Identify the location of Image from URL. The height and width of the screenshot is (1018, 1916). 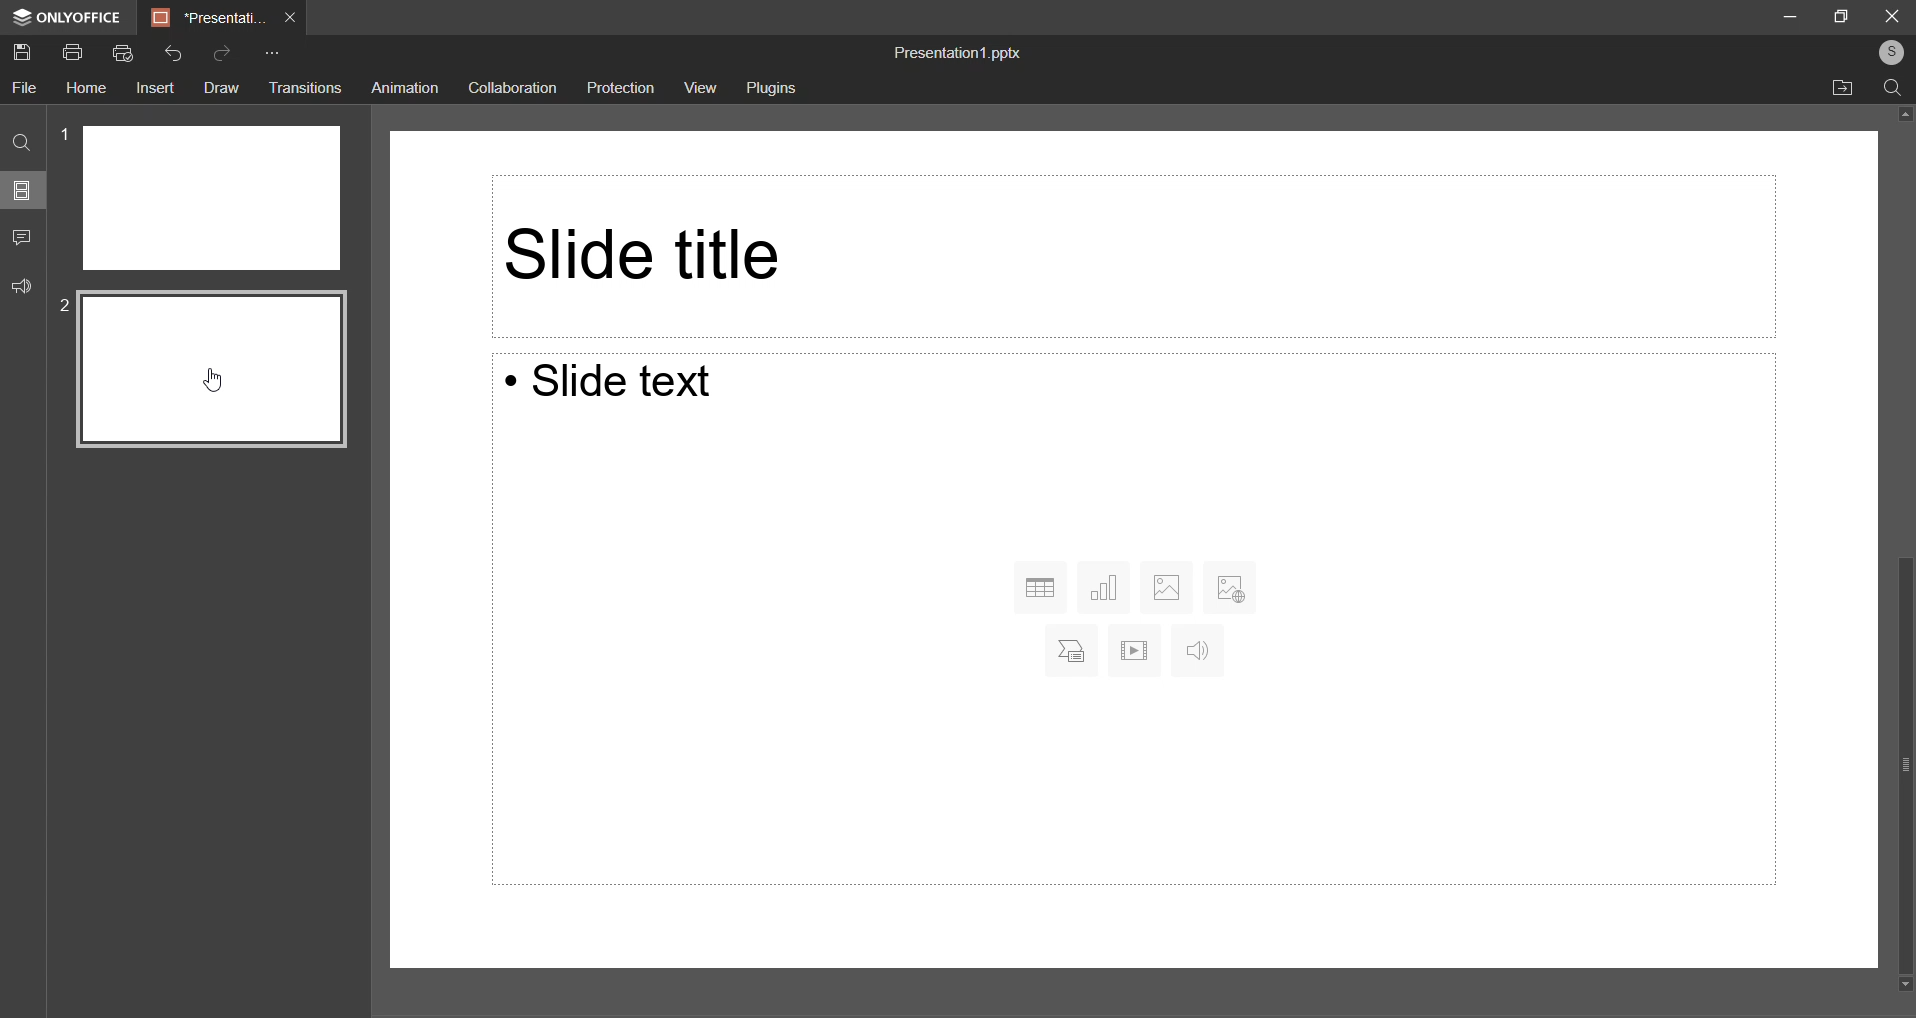
(1230, 584).